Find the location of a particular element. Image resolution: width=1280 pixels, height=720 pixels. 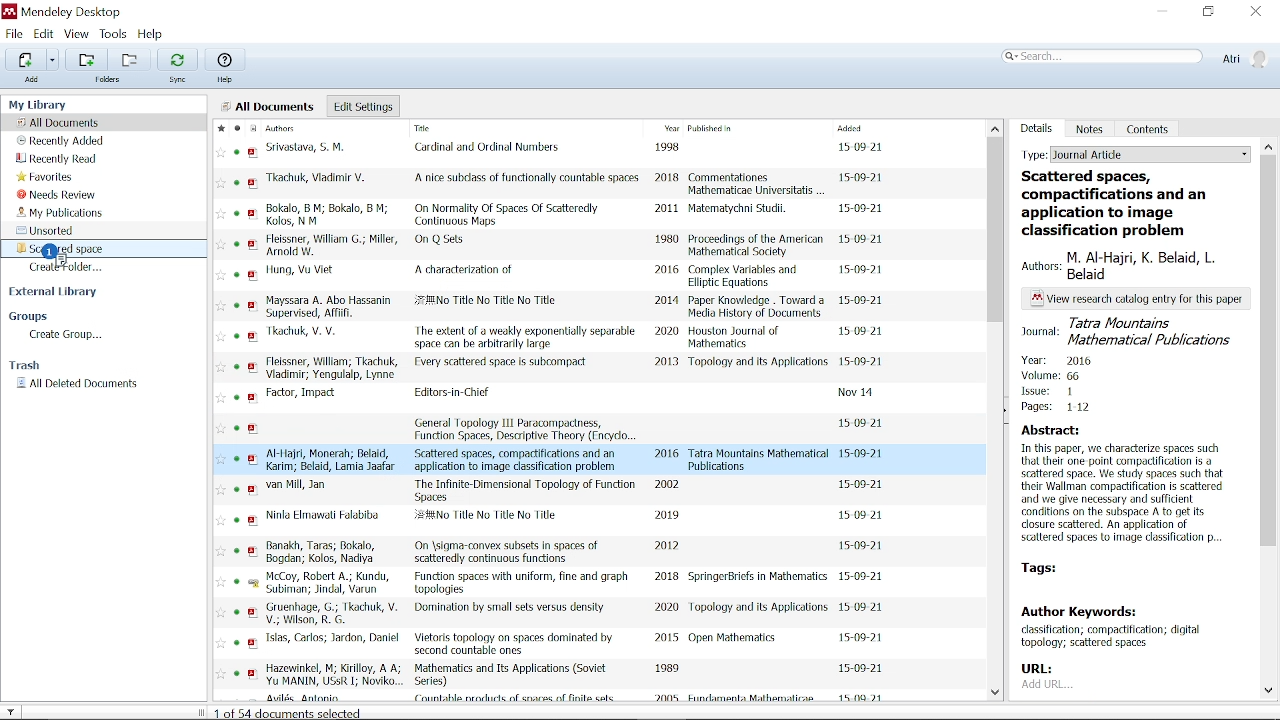

Tatra Mountains Mathematical
Publications is located at coordinates (760, 460).